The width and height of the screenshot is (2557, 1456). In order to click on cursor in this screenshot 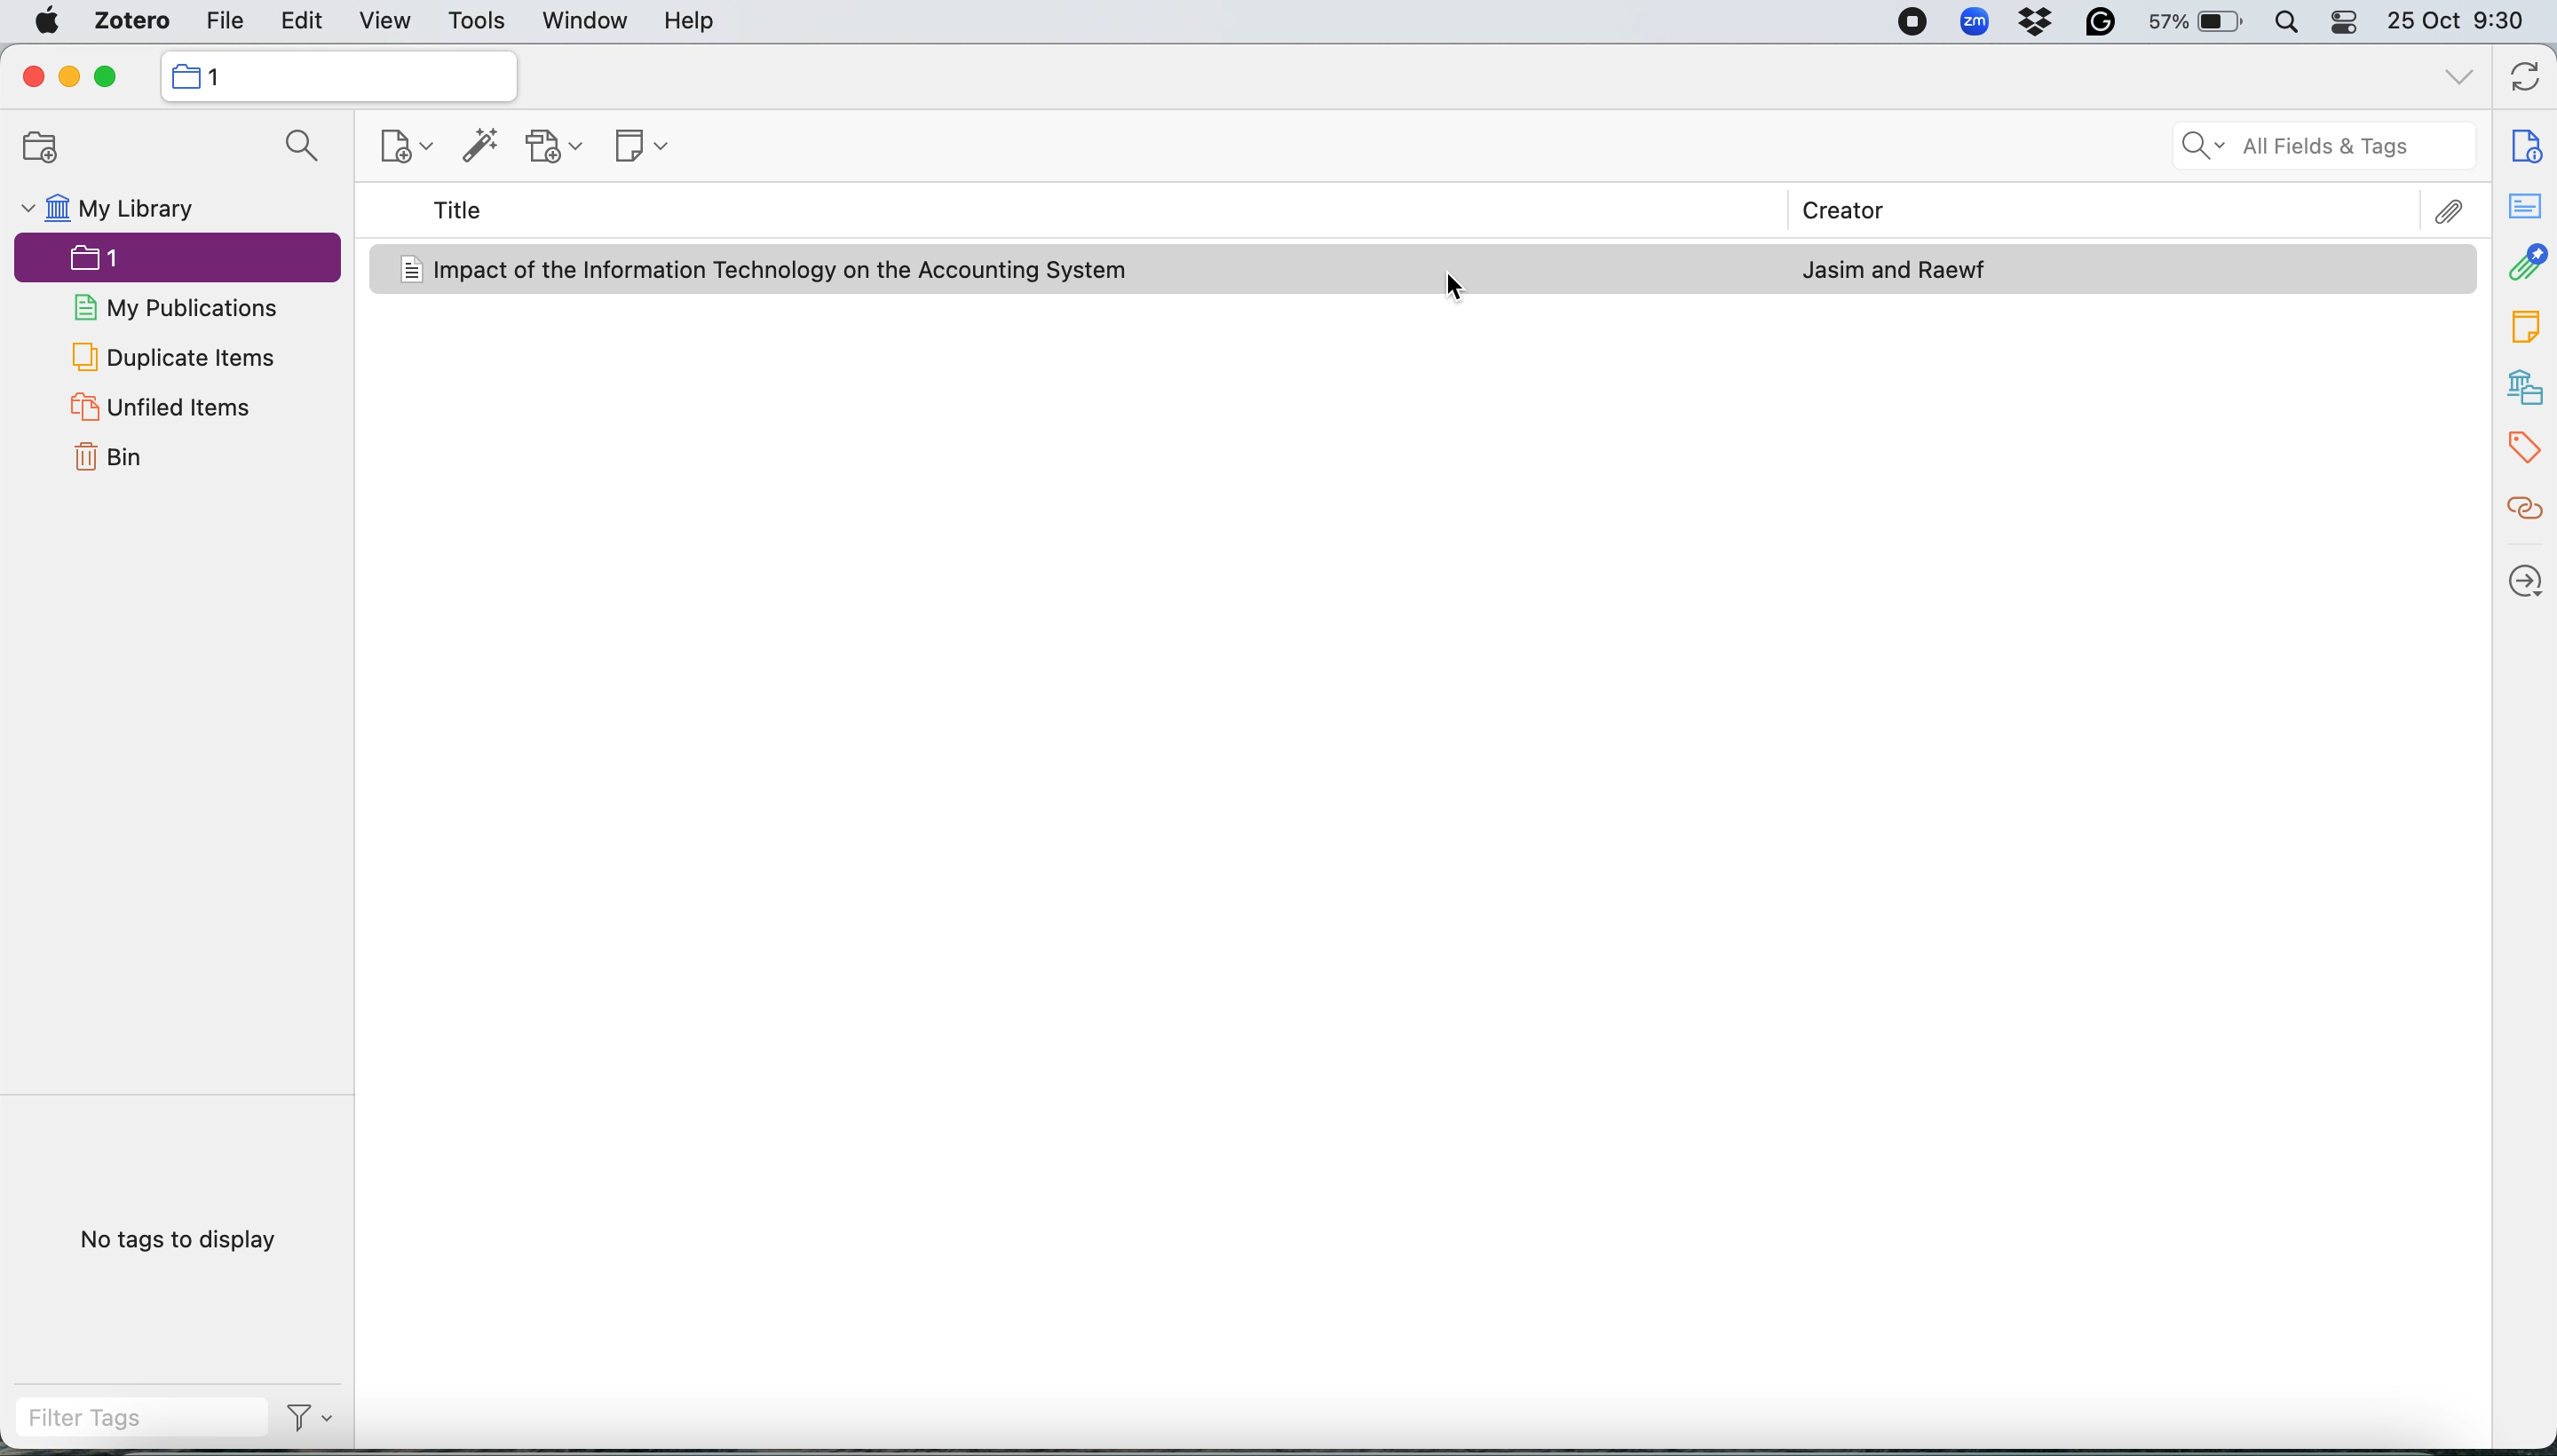, I will do `click(1448, 287)`.